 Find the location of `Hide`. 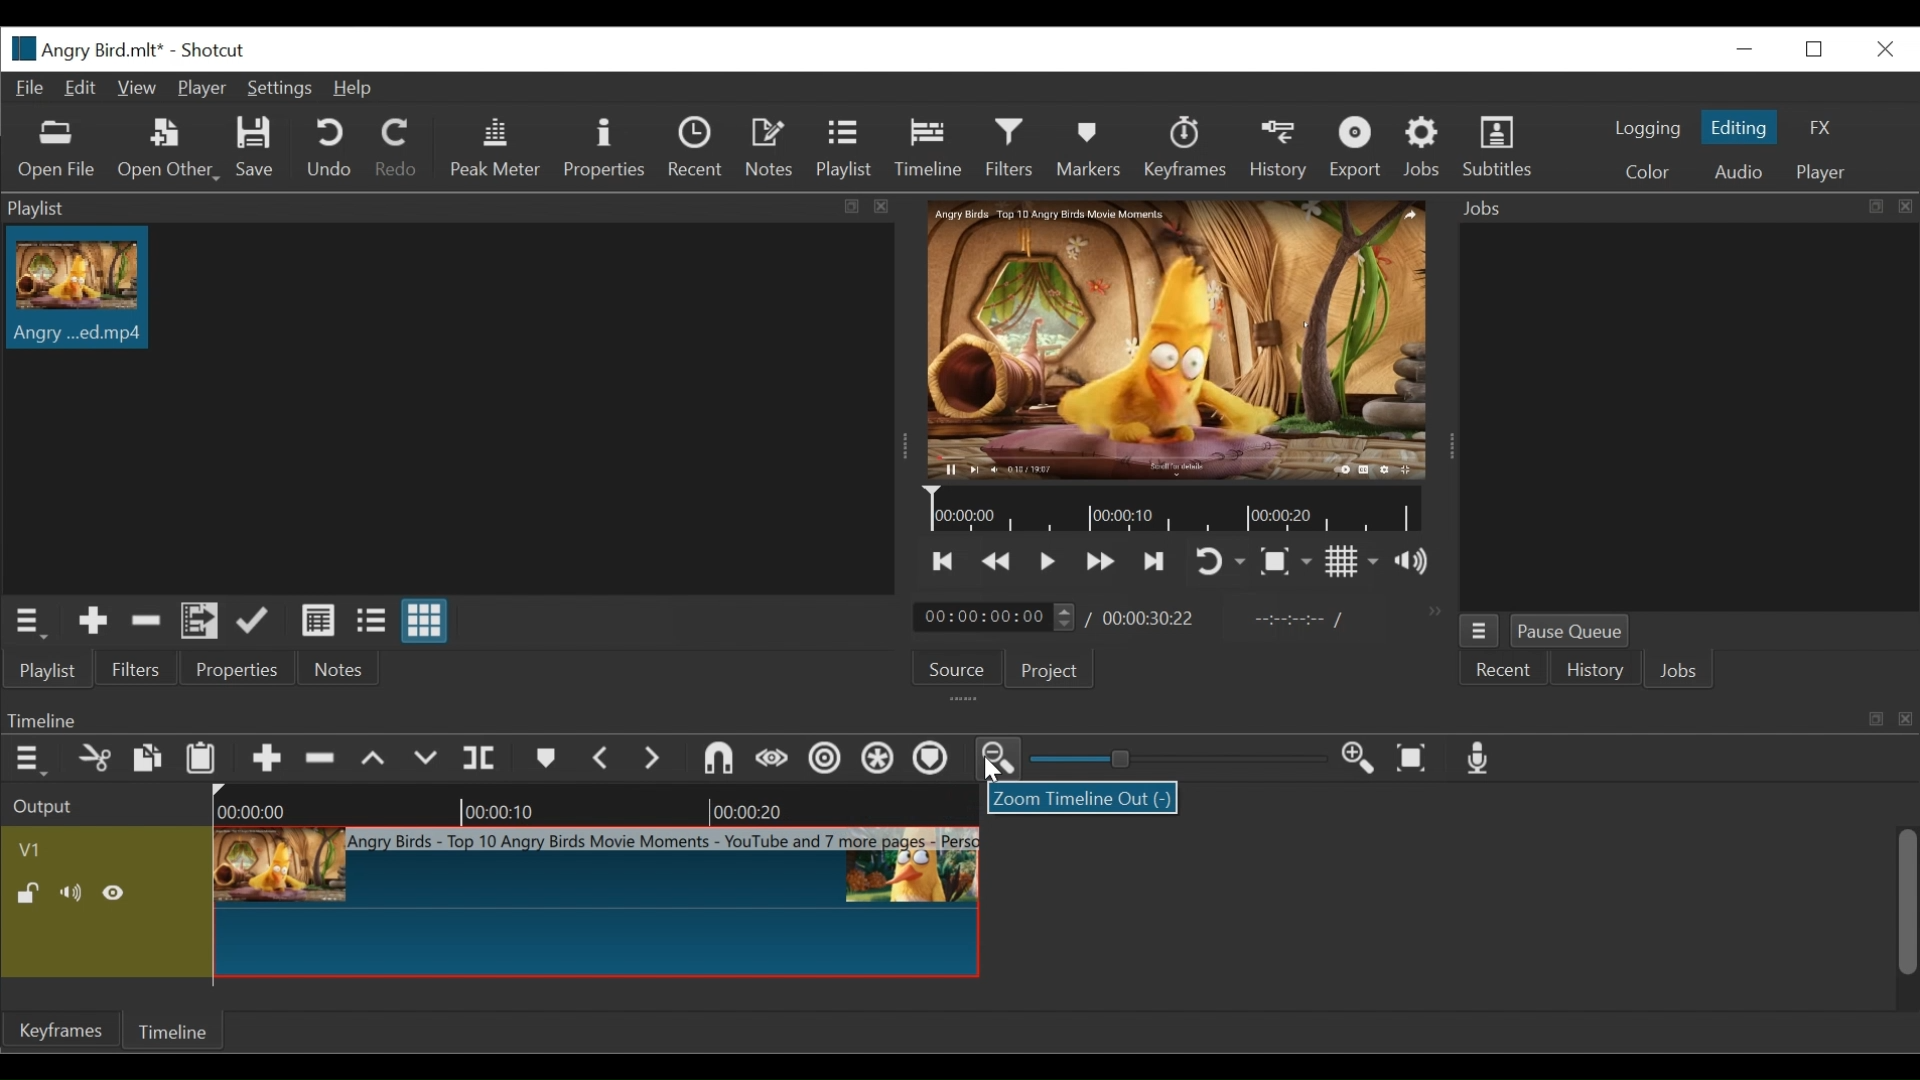

Hide is located at coordinates (118, 893).